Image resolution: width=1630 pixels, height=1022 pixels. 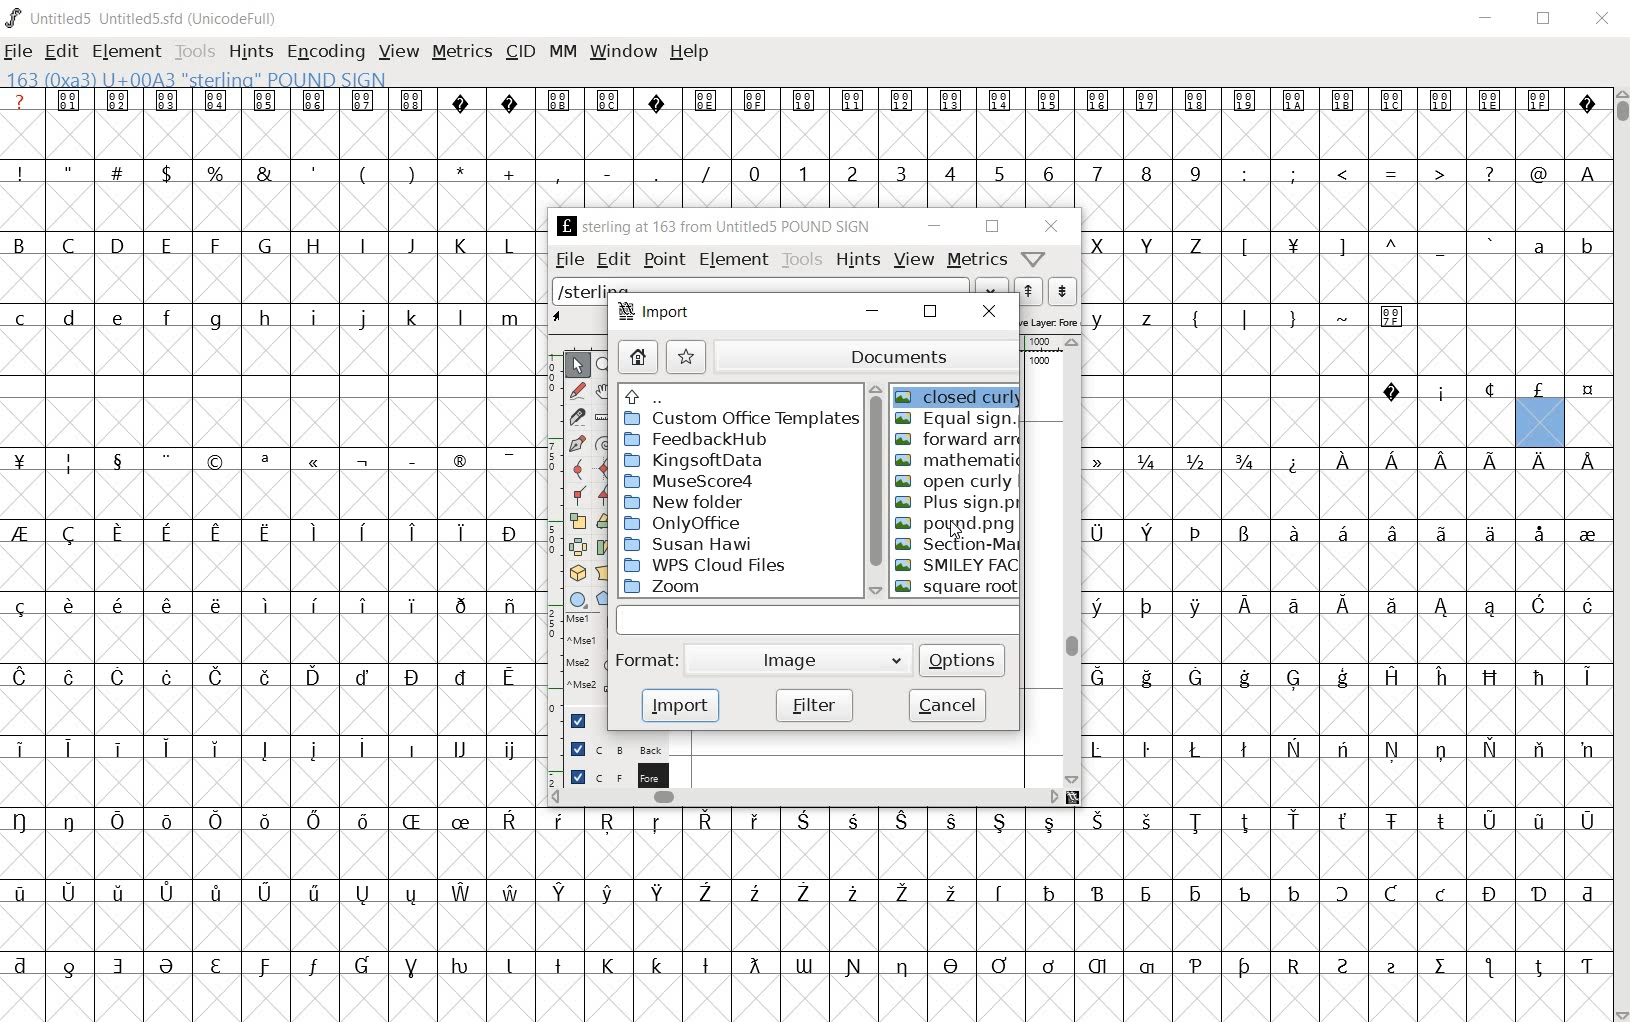 What do you see at coordinates (1145, 245) in the screenshot?
I see `Y` at bounding box center [1145, 245].